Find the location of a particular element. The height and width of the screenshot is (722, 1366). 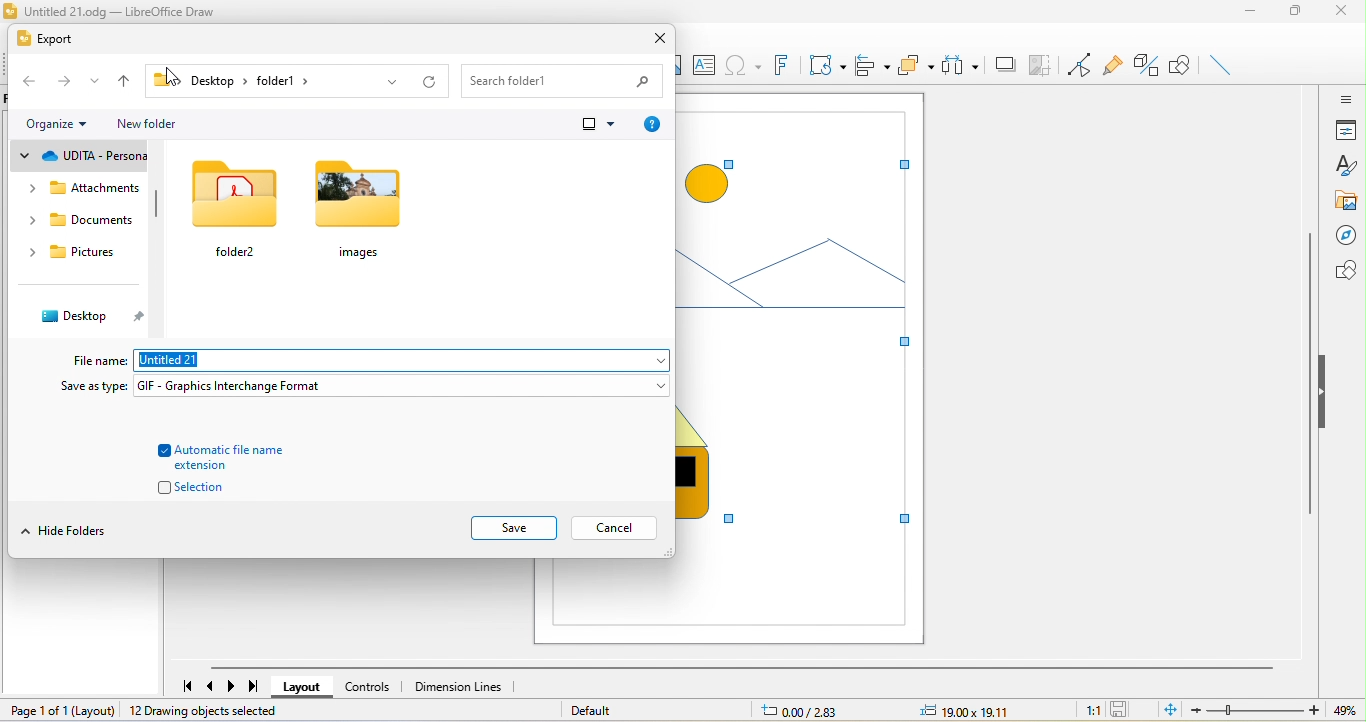

organize is located at coordinates (59, 124).